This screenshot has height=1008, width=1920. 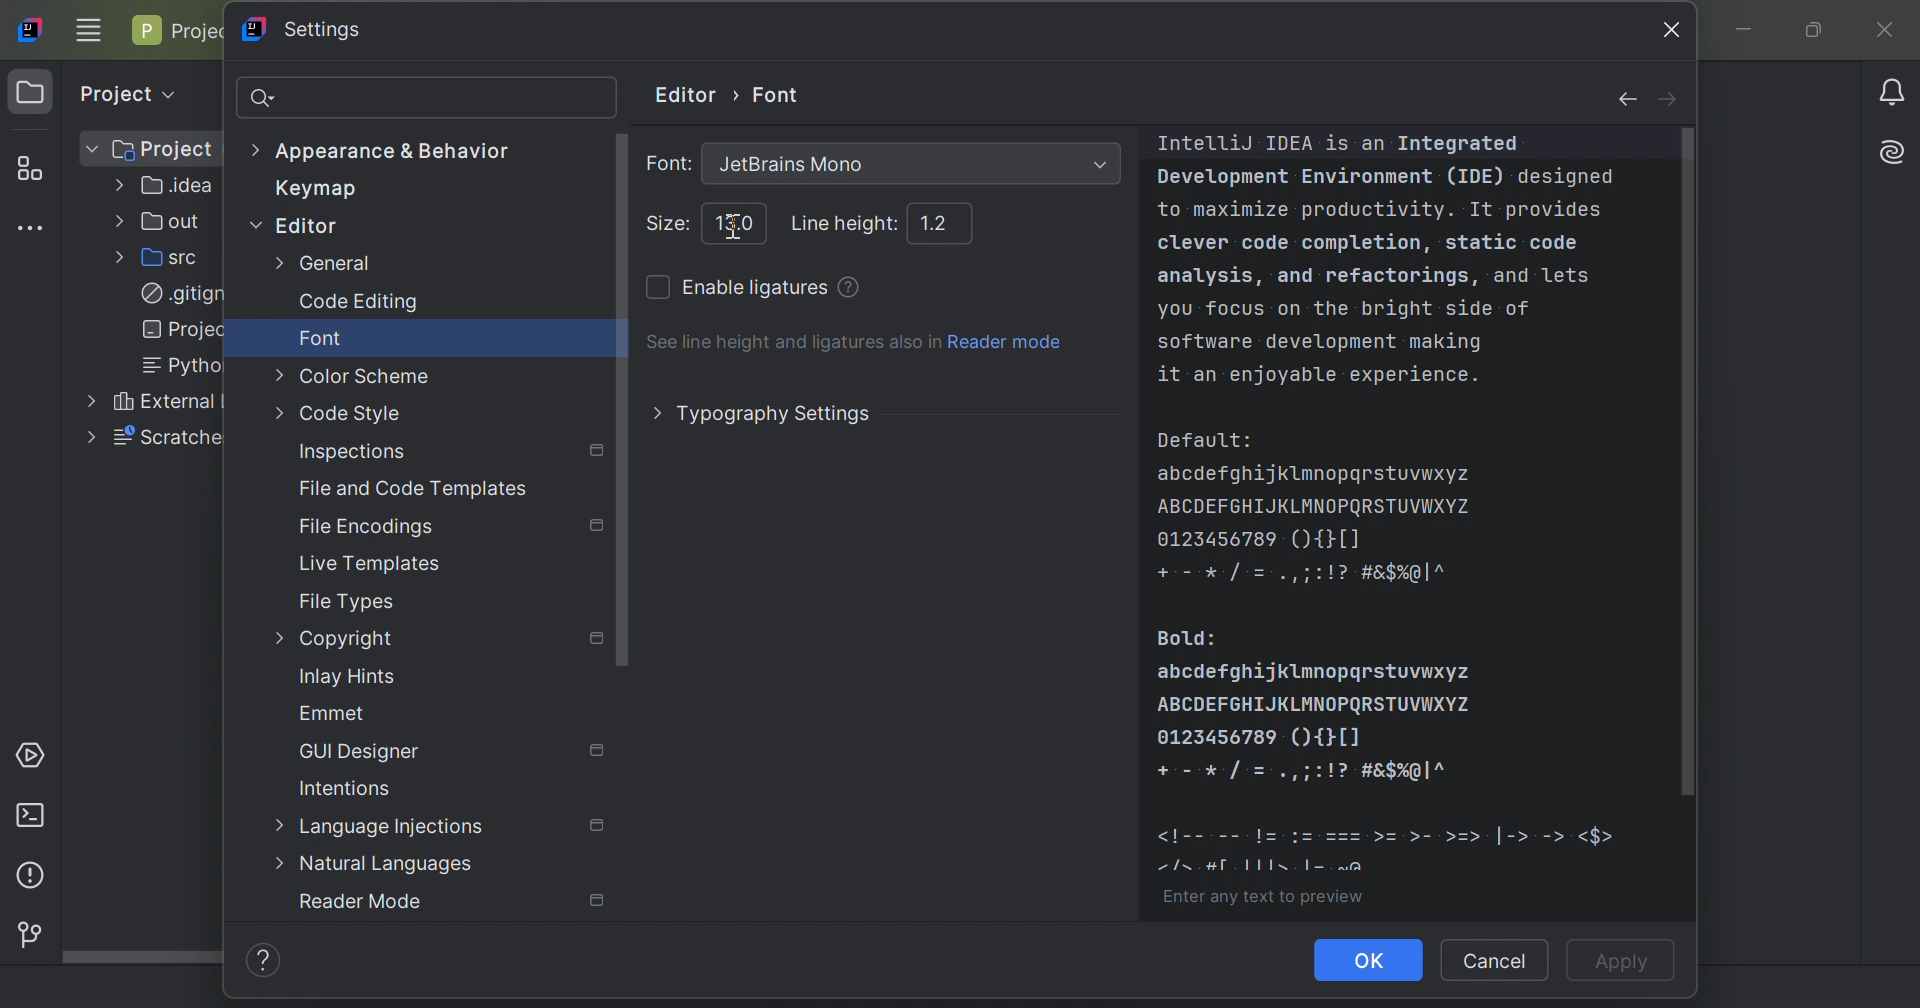 I want to click on Editor, so click(x=293, y=224).